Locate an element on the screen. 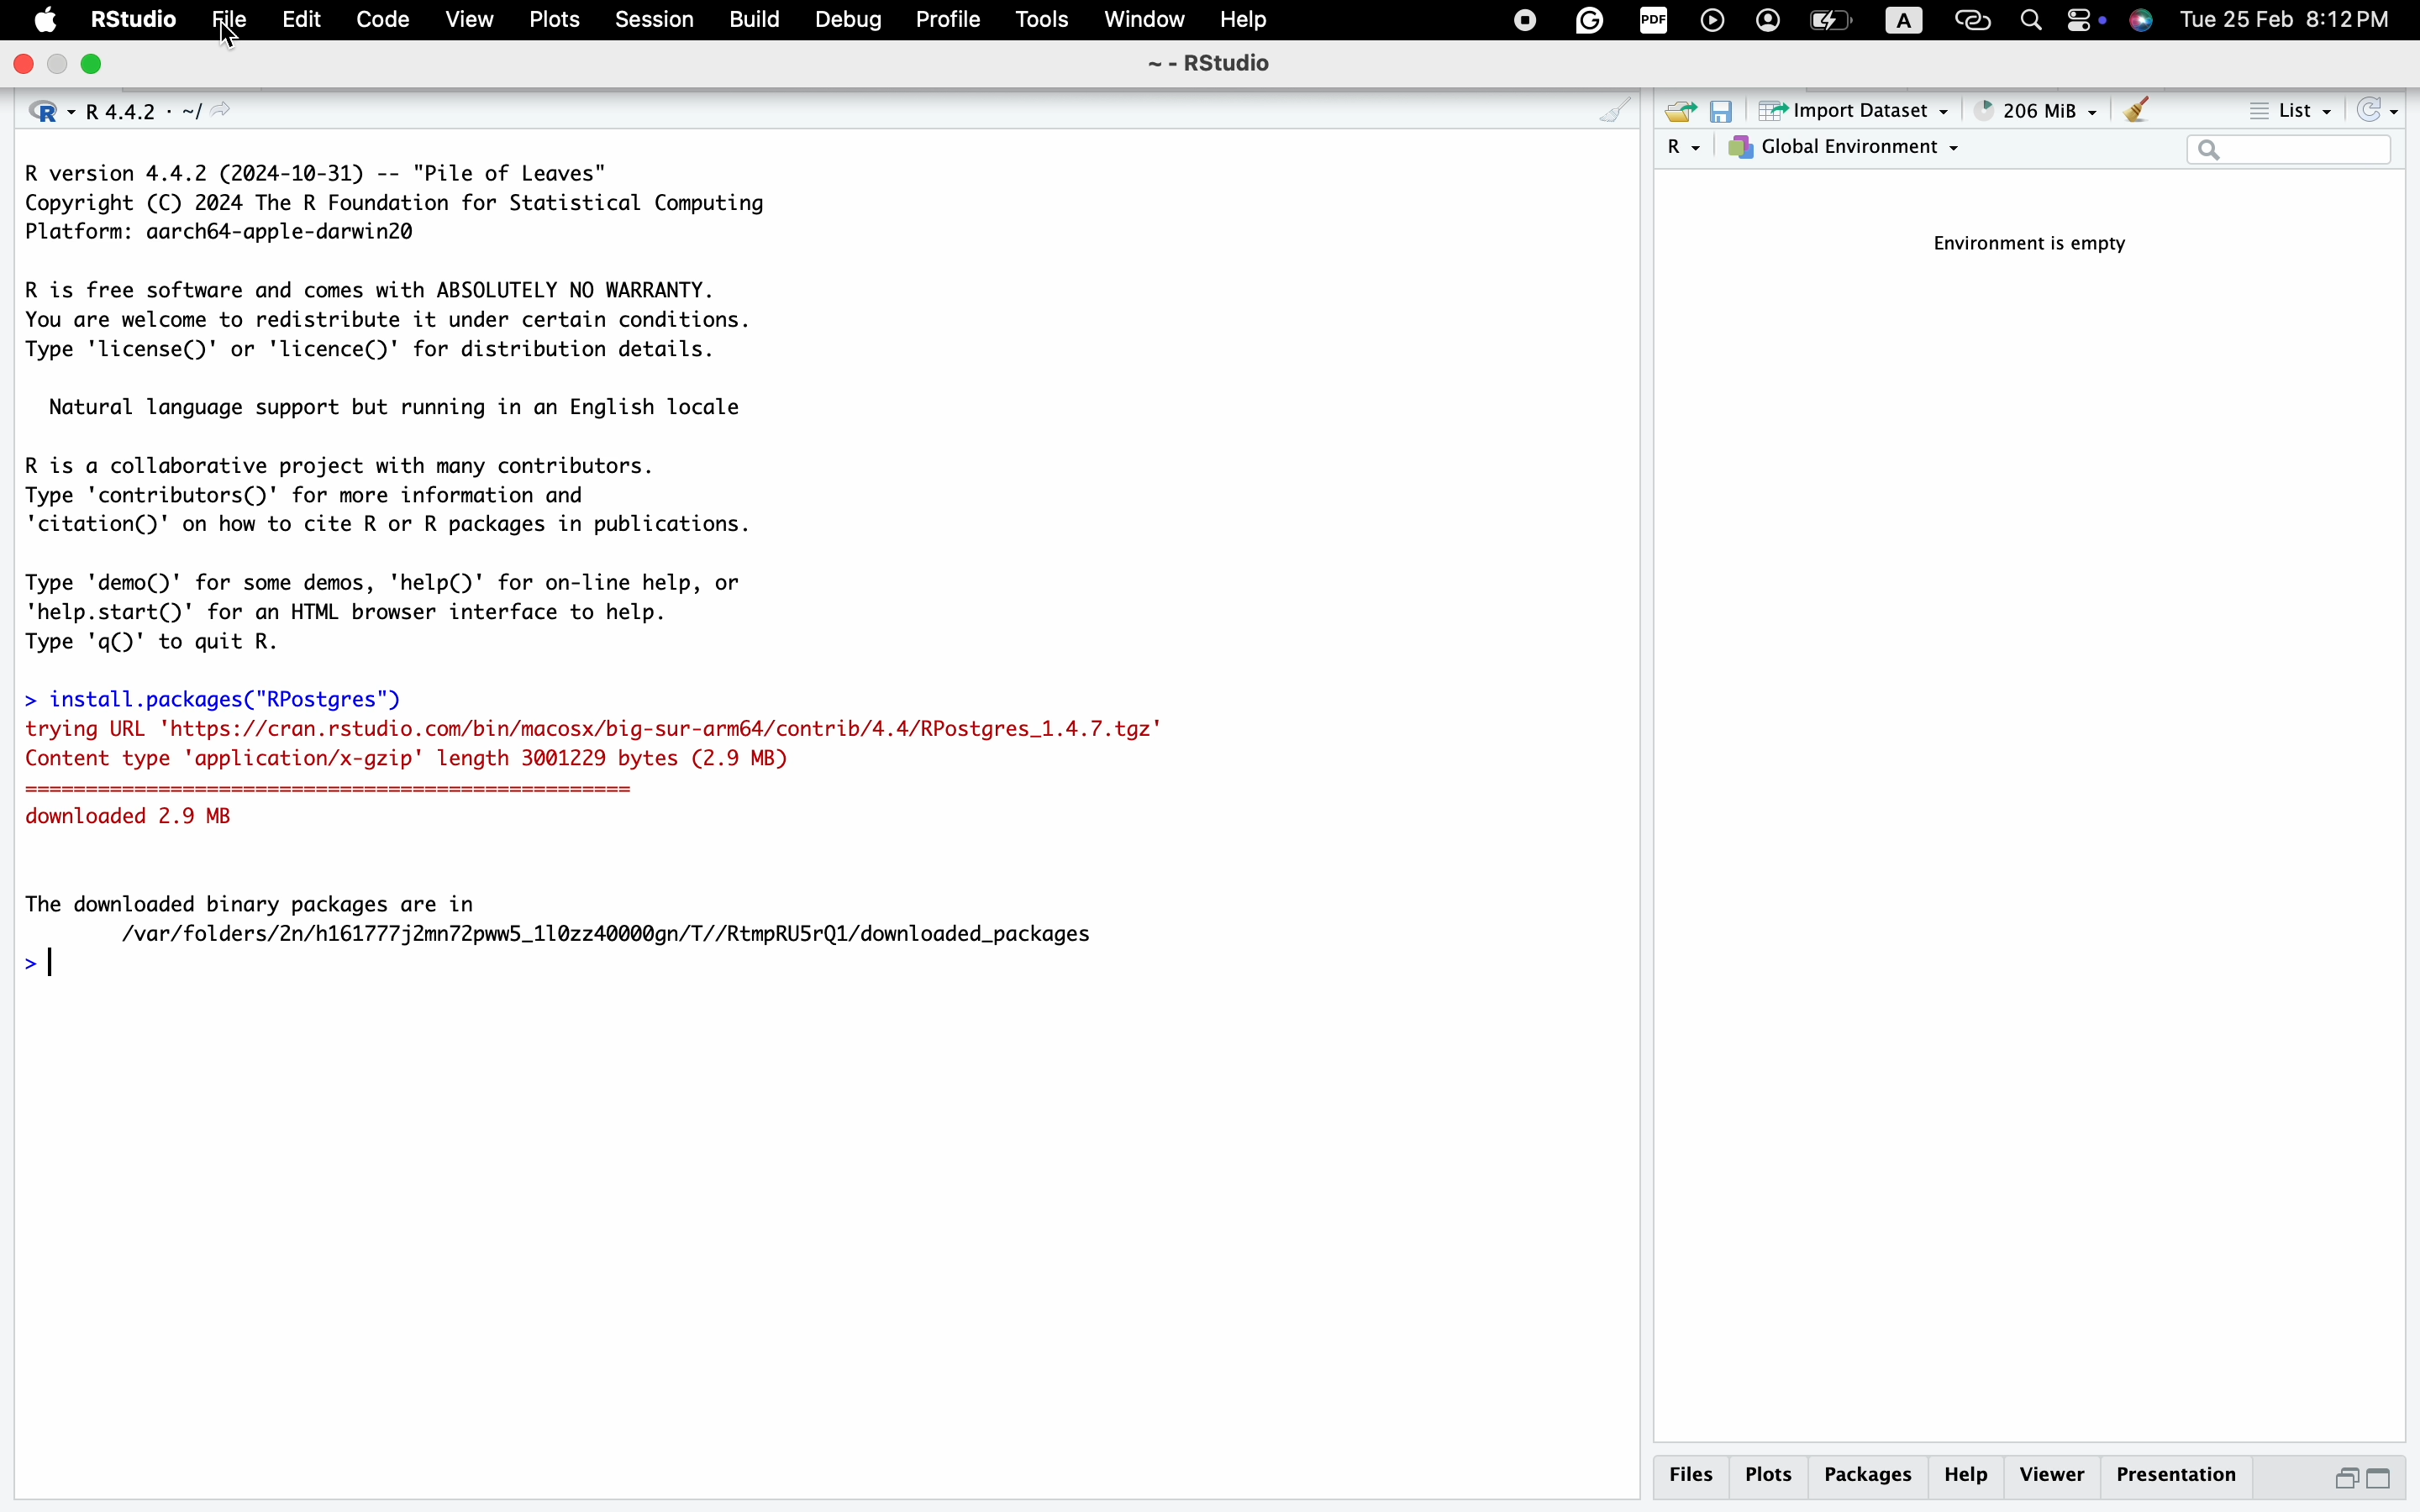 The image size is (2420, 1512). clear objects from the workspace is located at coordinates (2135, 112).